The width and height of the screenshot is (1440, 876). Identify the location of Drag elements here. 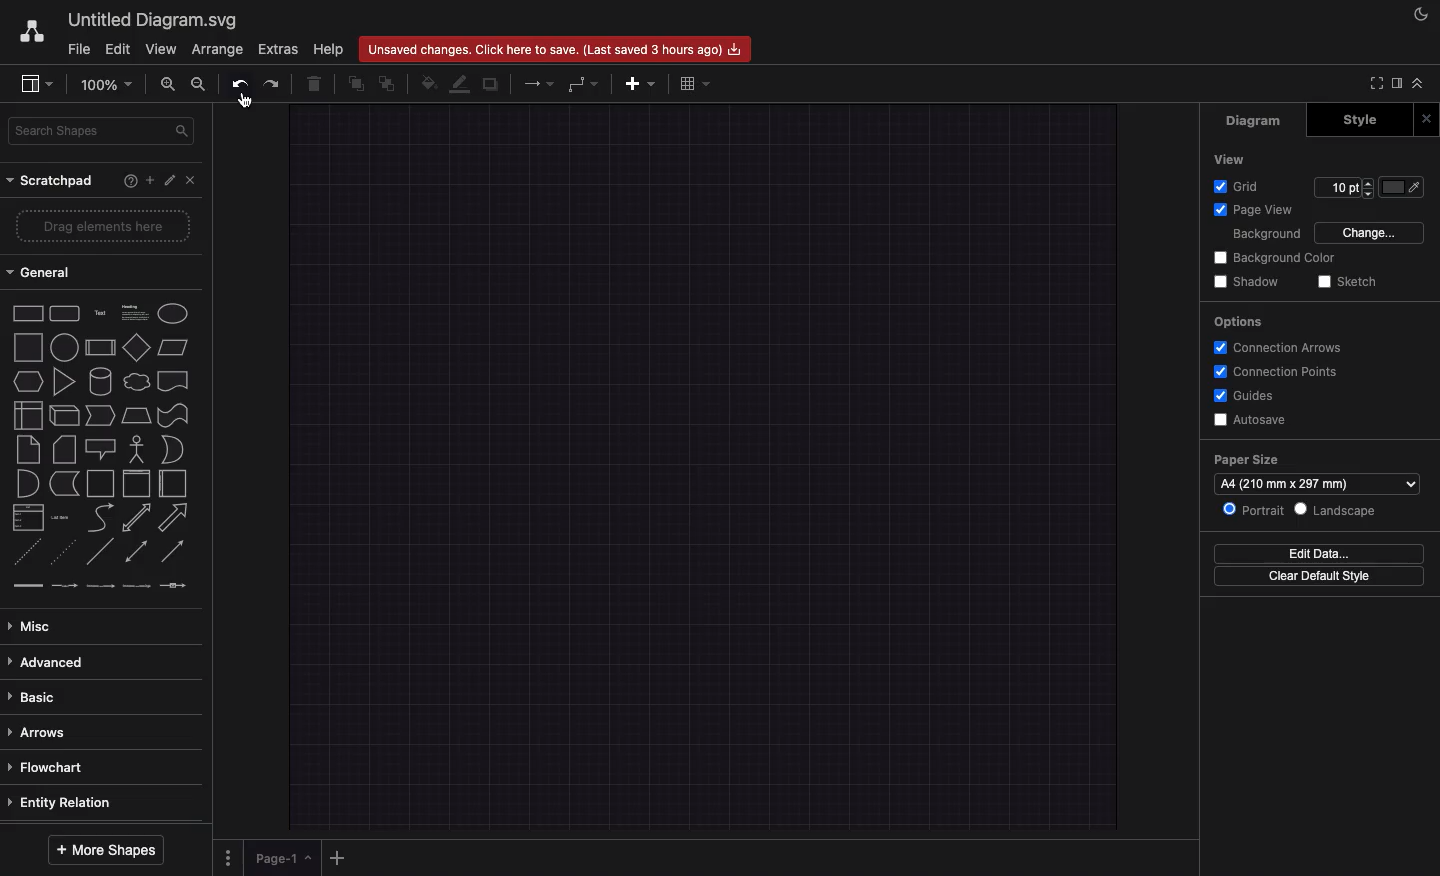
(102, 225).